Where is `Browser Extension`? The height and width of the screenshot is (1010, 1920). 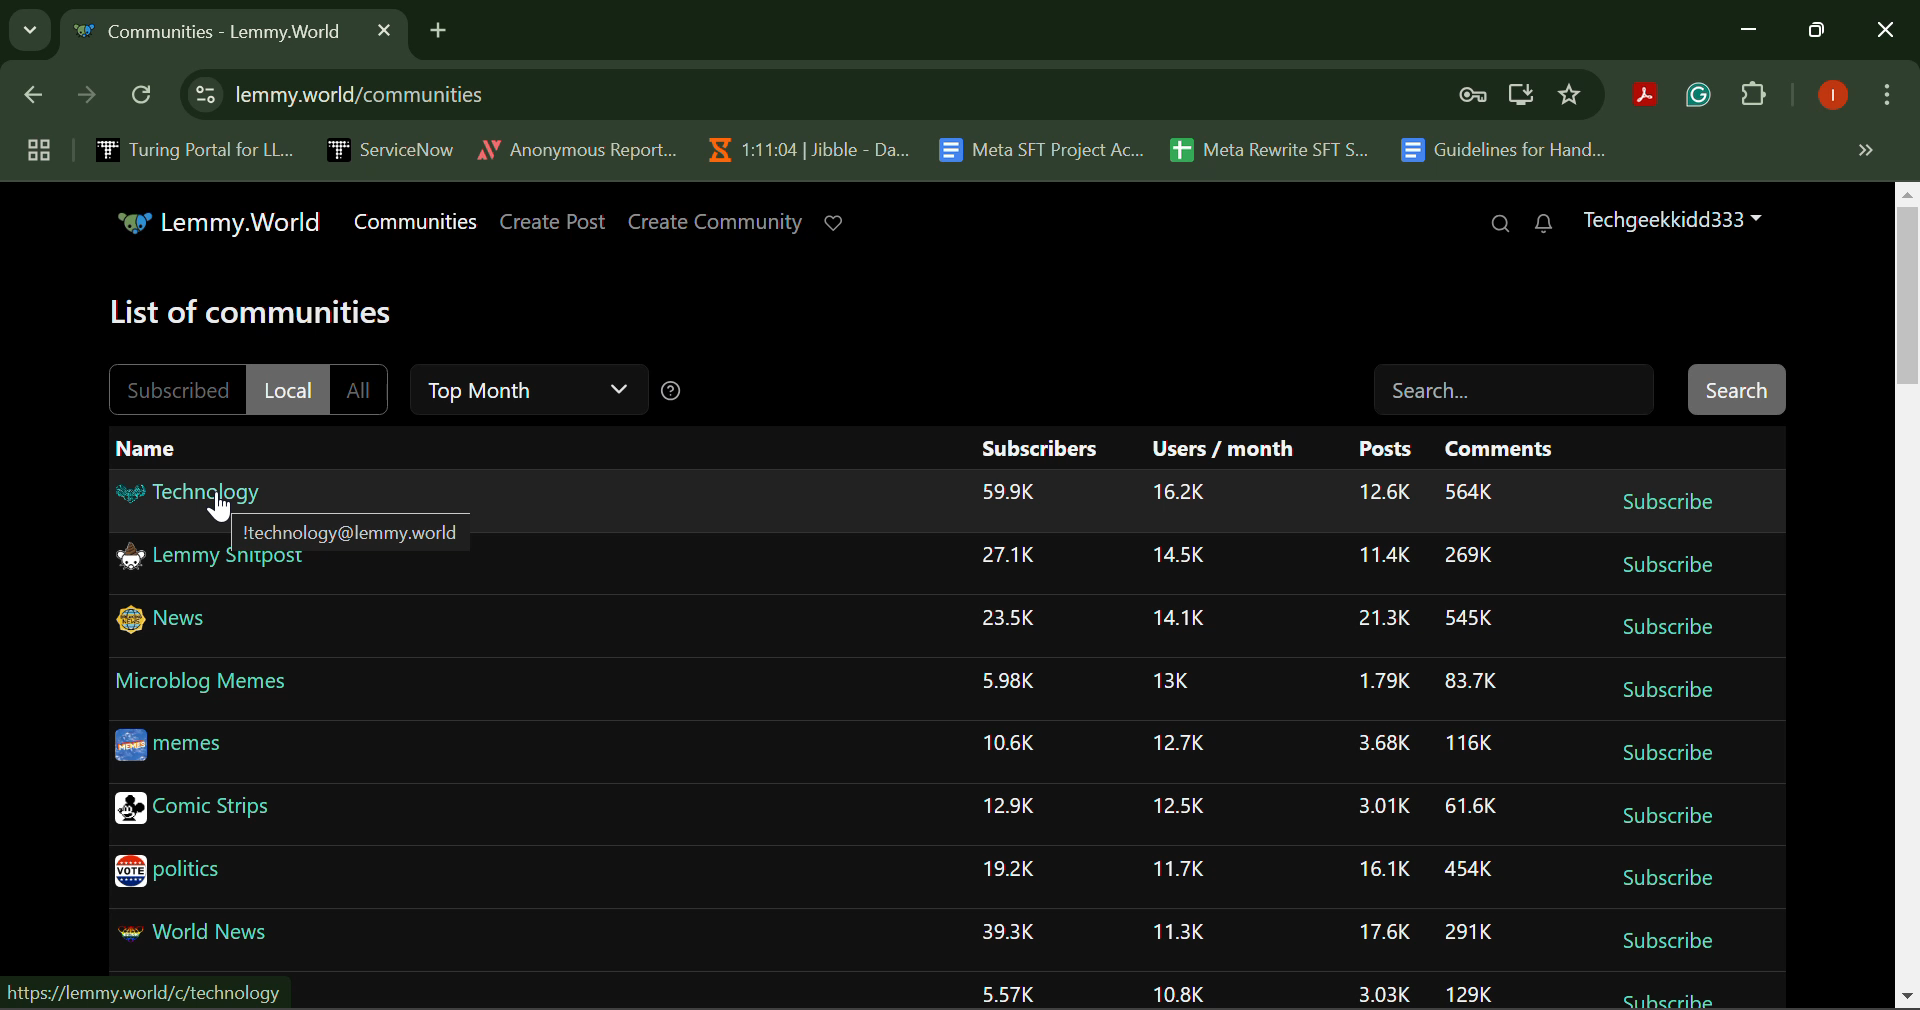
Browser Extension is located at coordinates (1703, 96).